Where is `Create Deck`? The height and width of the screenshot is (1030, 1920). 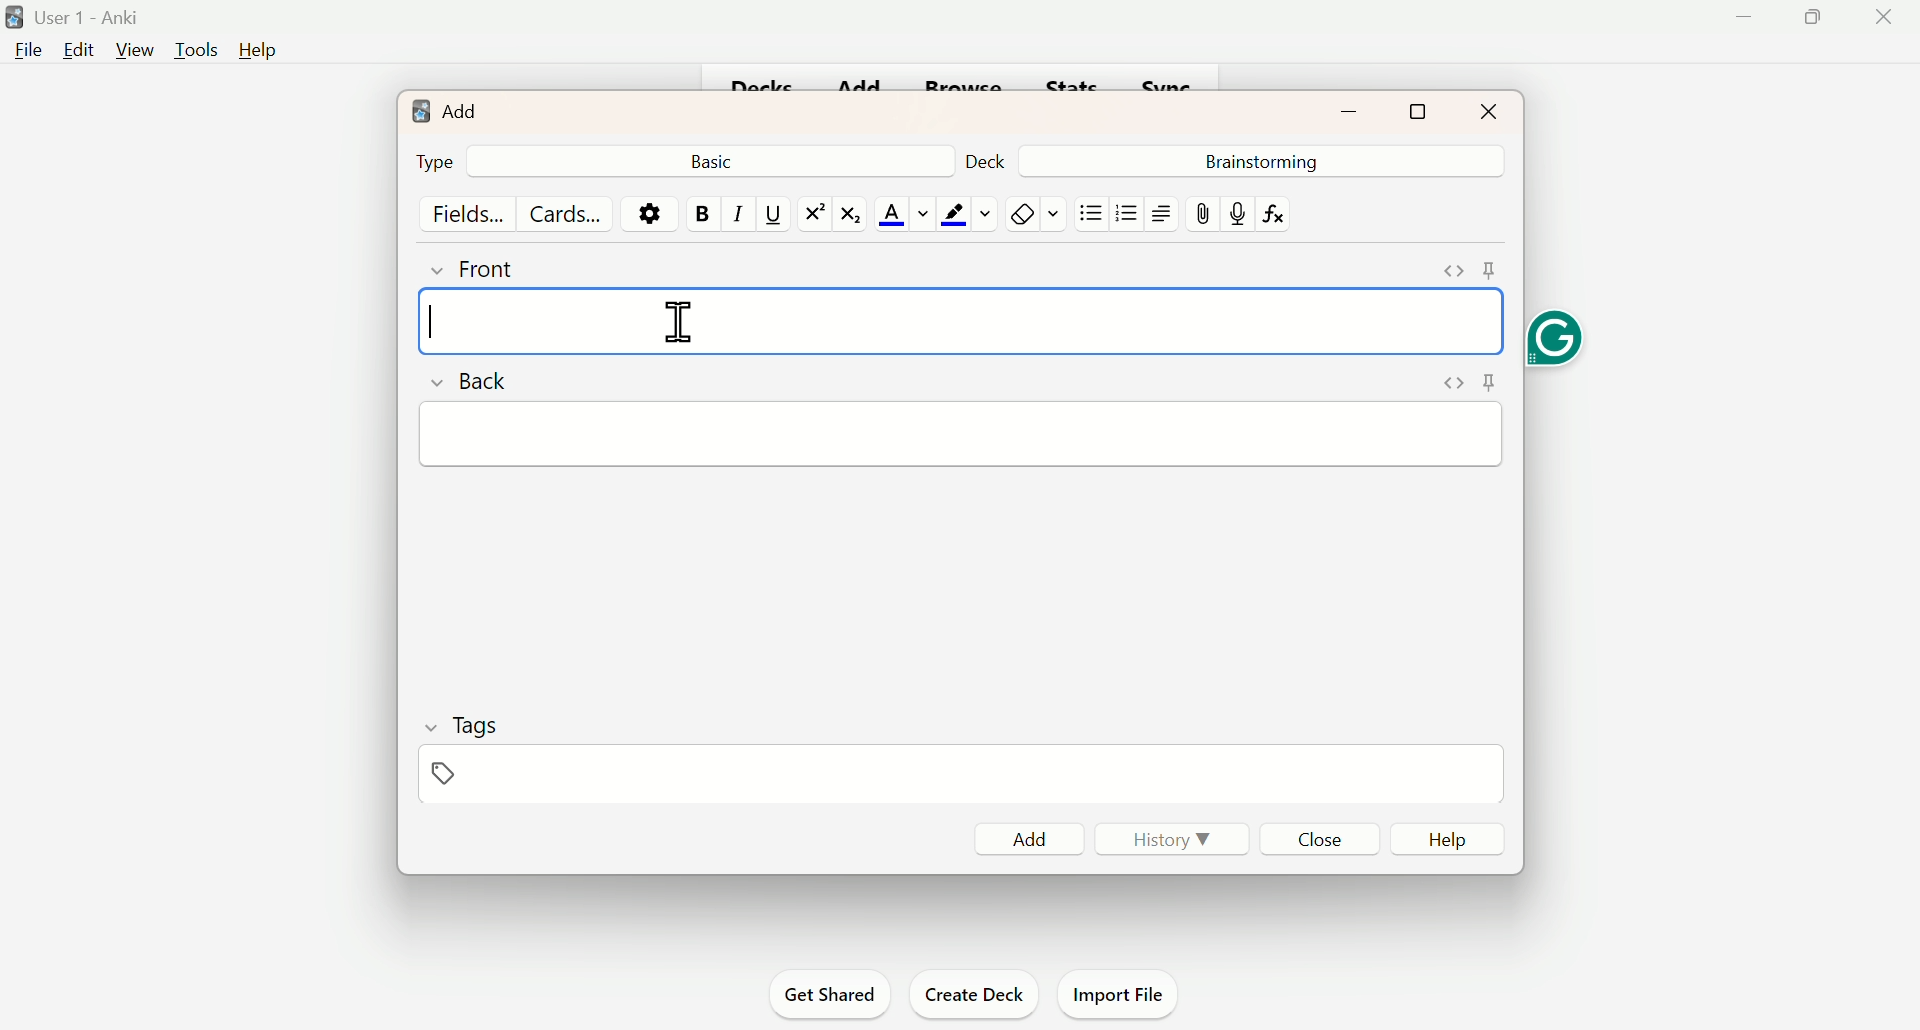 Create Deck is located at coordinates (970, 992).